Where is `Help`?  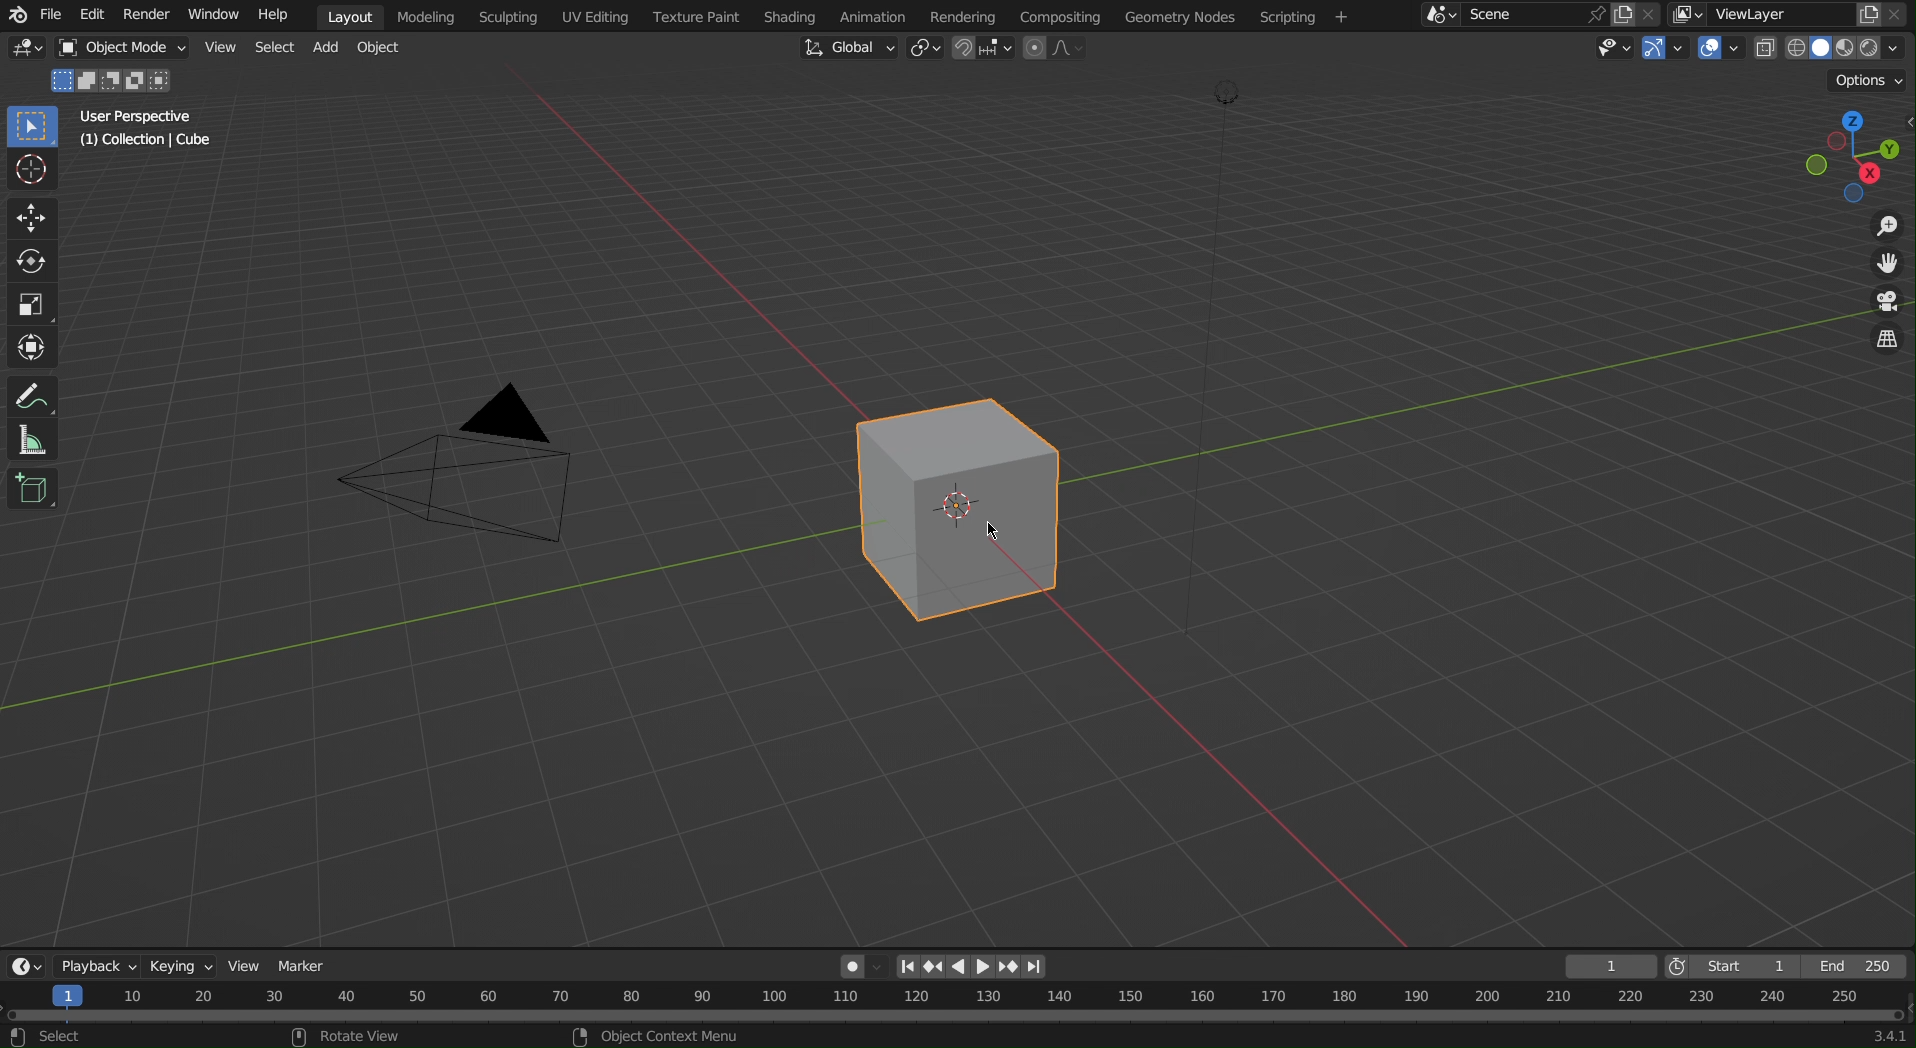 Help is located at coordinates (282, 19).